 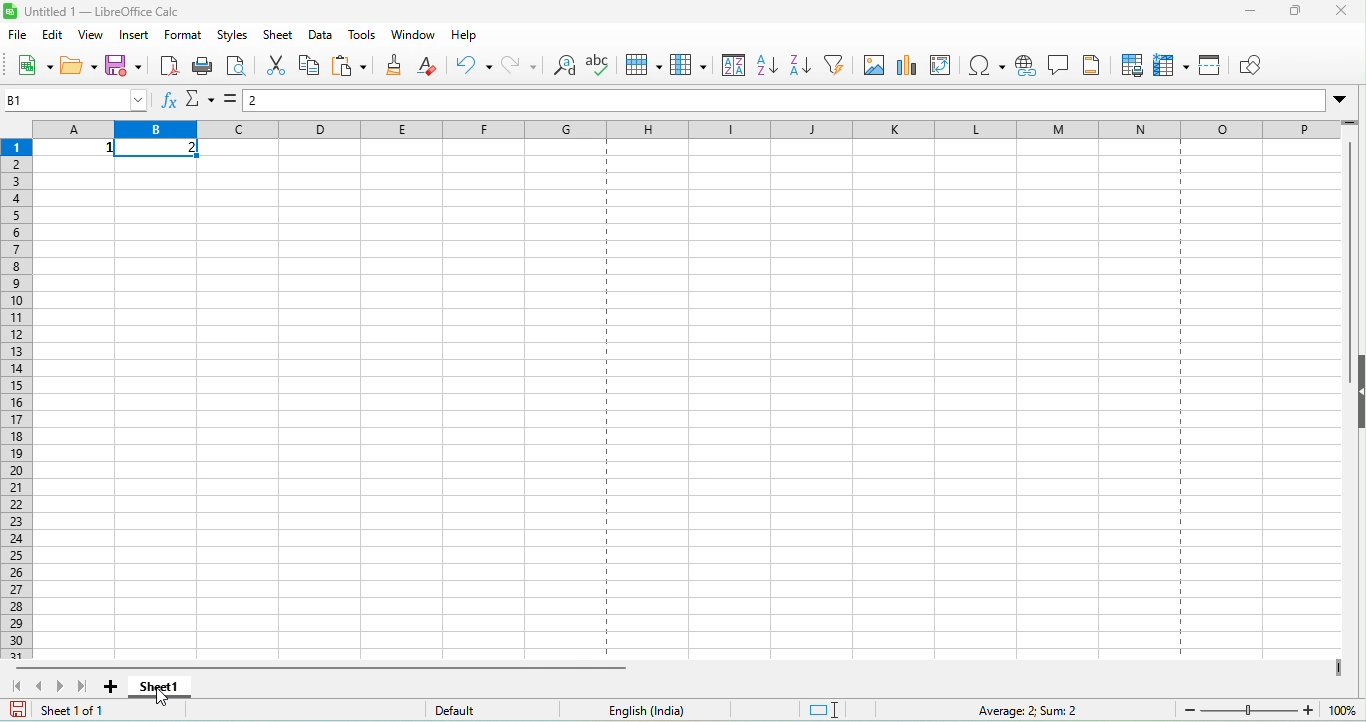 What do you see at coordinates (233, 99) in the screenshot?
I see `formula` at bounding box center [233, 99].